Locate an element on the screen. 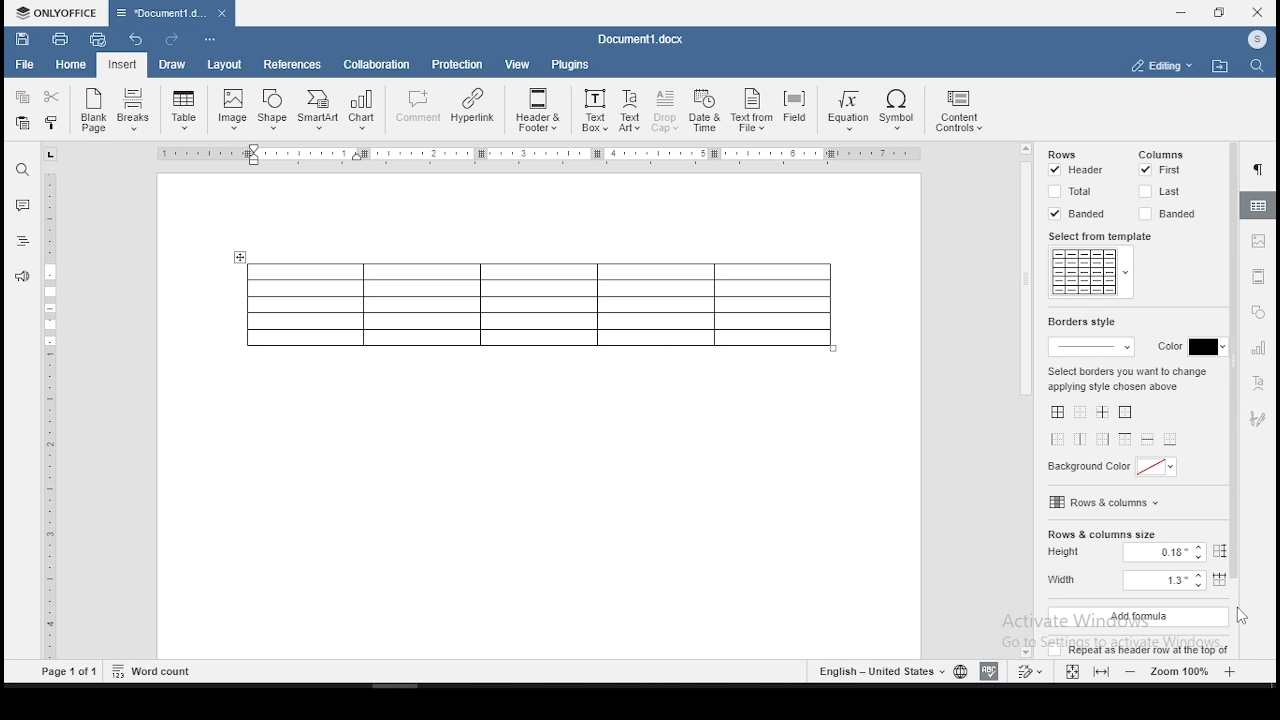  repeat as header row at the top of the table is located at coordinates (1147, 648).